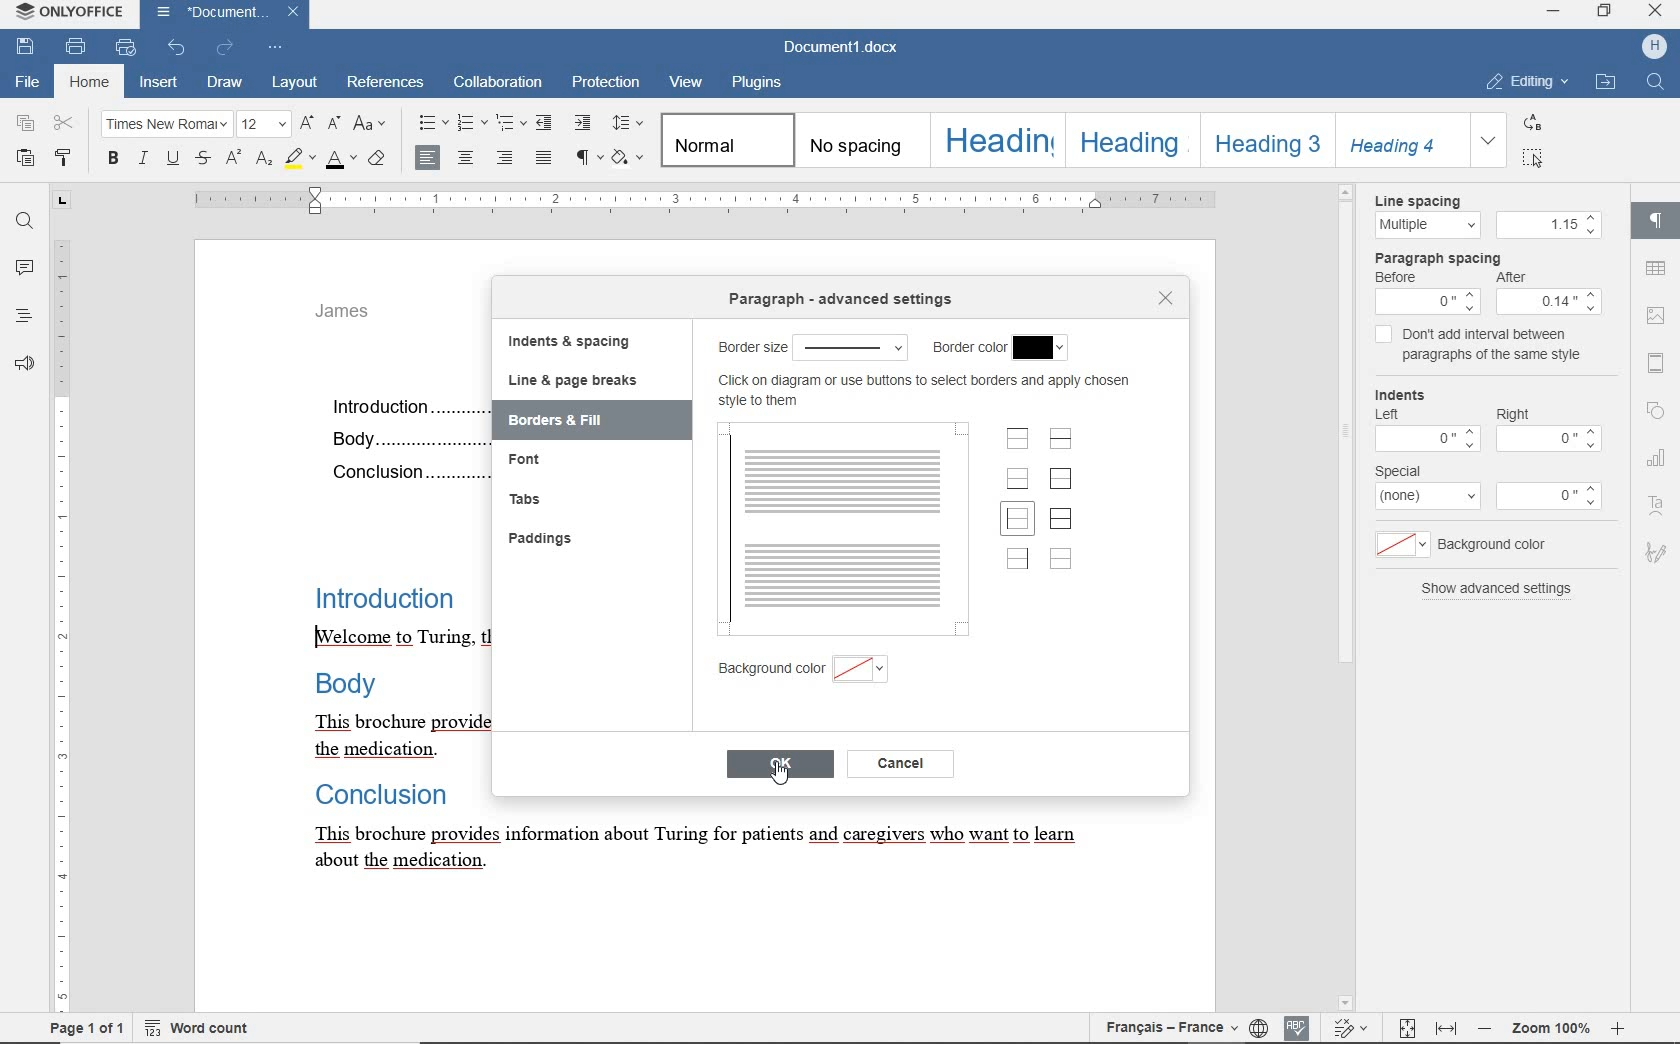 The width and height of the screenshot is (1680, 1044). I want to click on paragraph - advanced settings, so click(847, 301).